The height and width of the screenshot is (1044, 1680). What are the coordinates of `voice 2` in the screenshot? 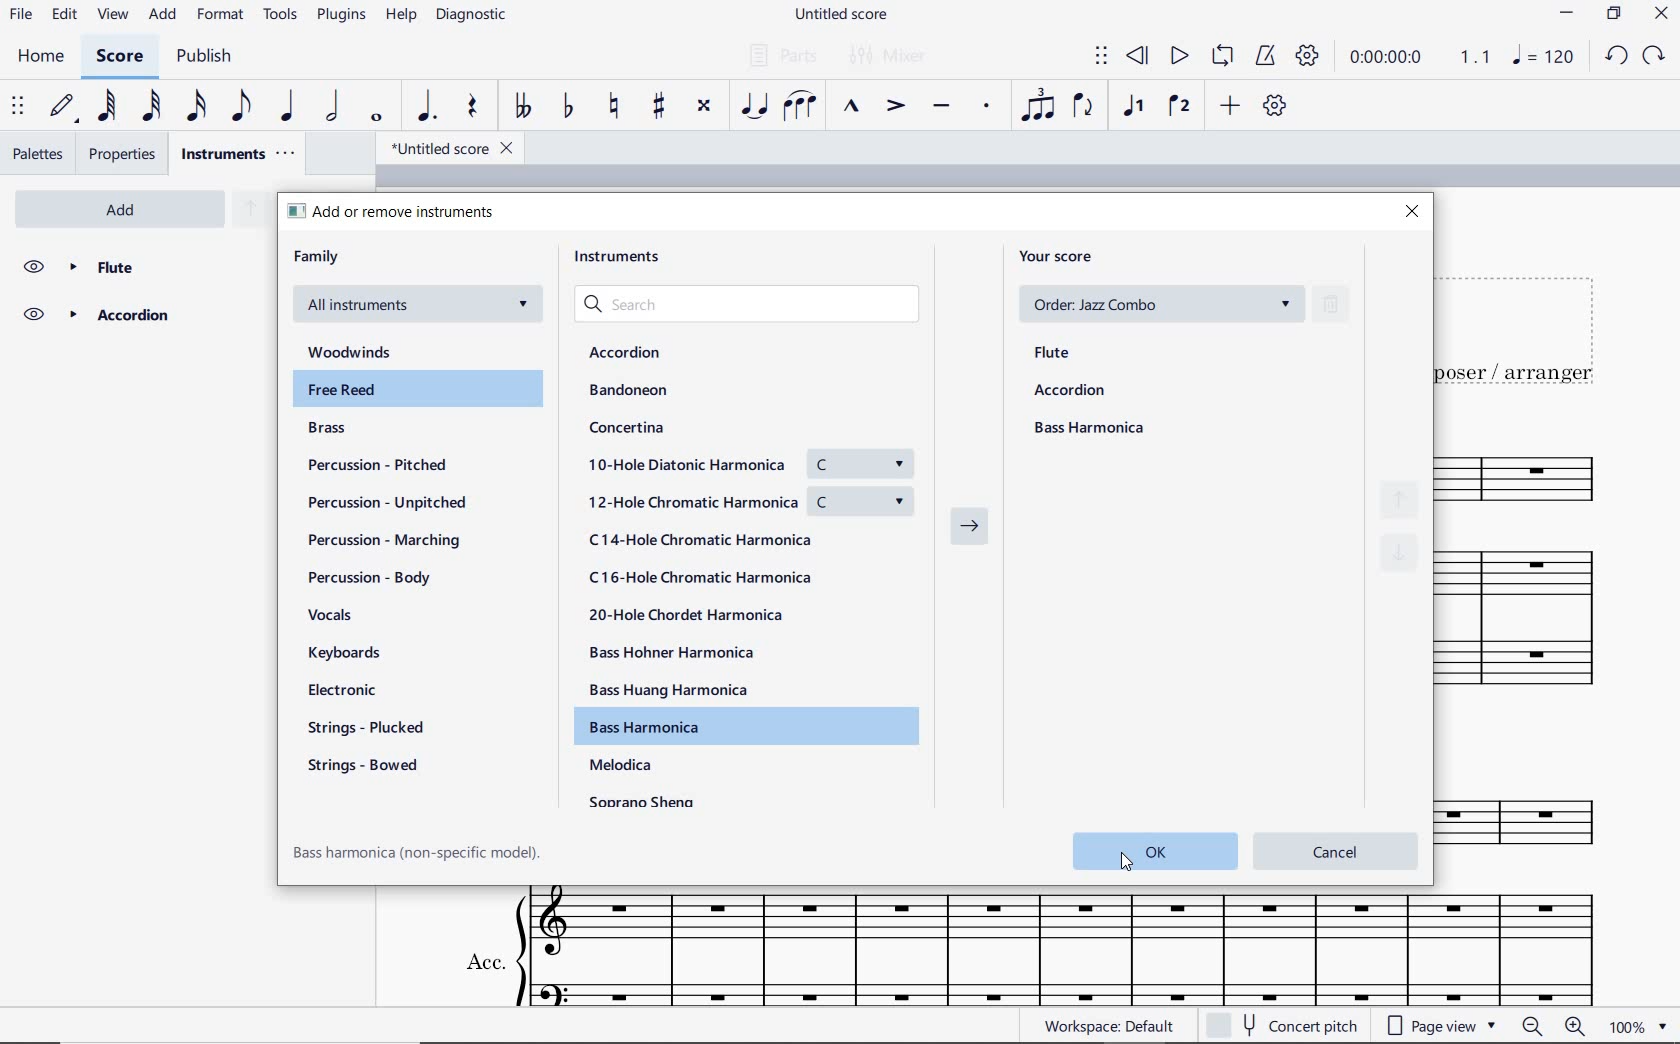 It's located at (1179, 107).